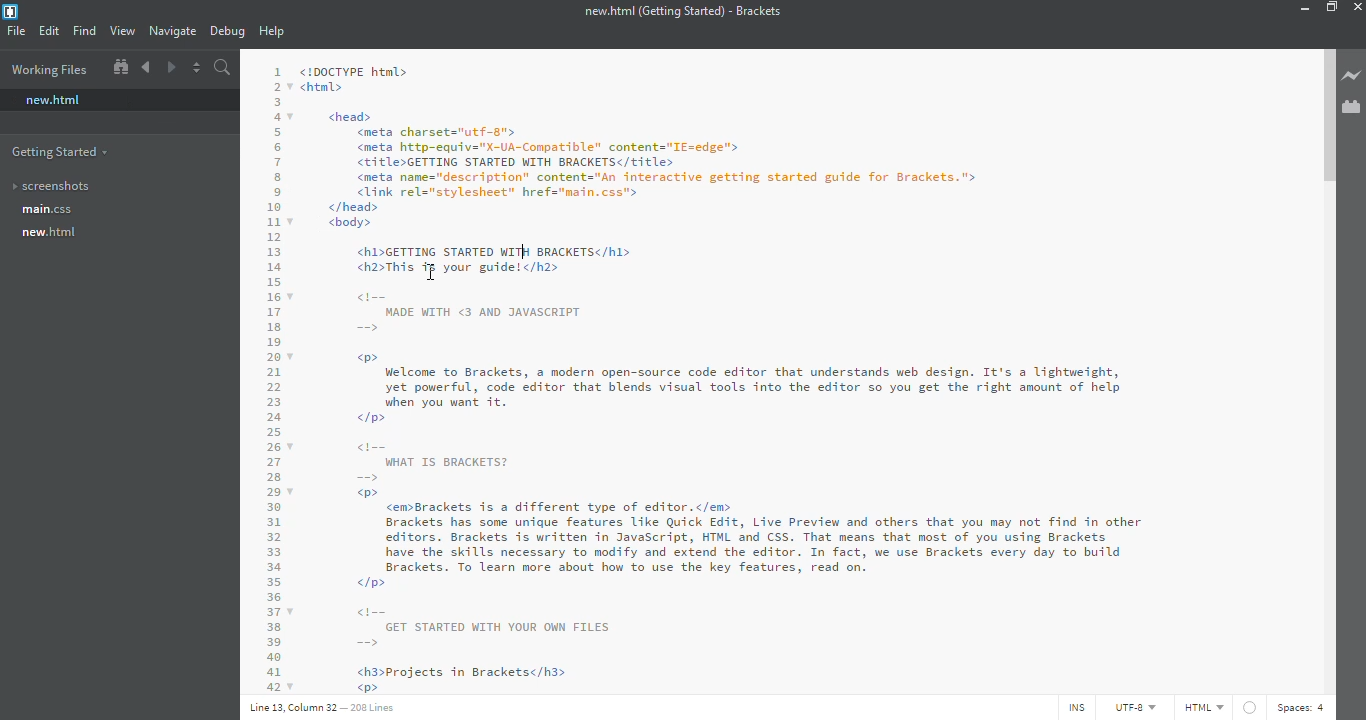  What do you see at coordinates (274, 377) in the screenshot?
I see `cod eline` at bounding box center [274, 377].